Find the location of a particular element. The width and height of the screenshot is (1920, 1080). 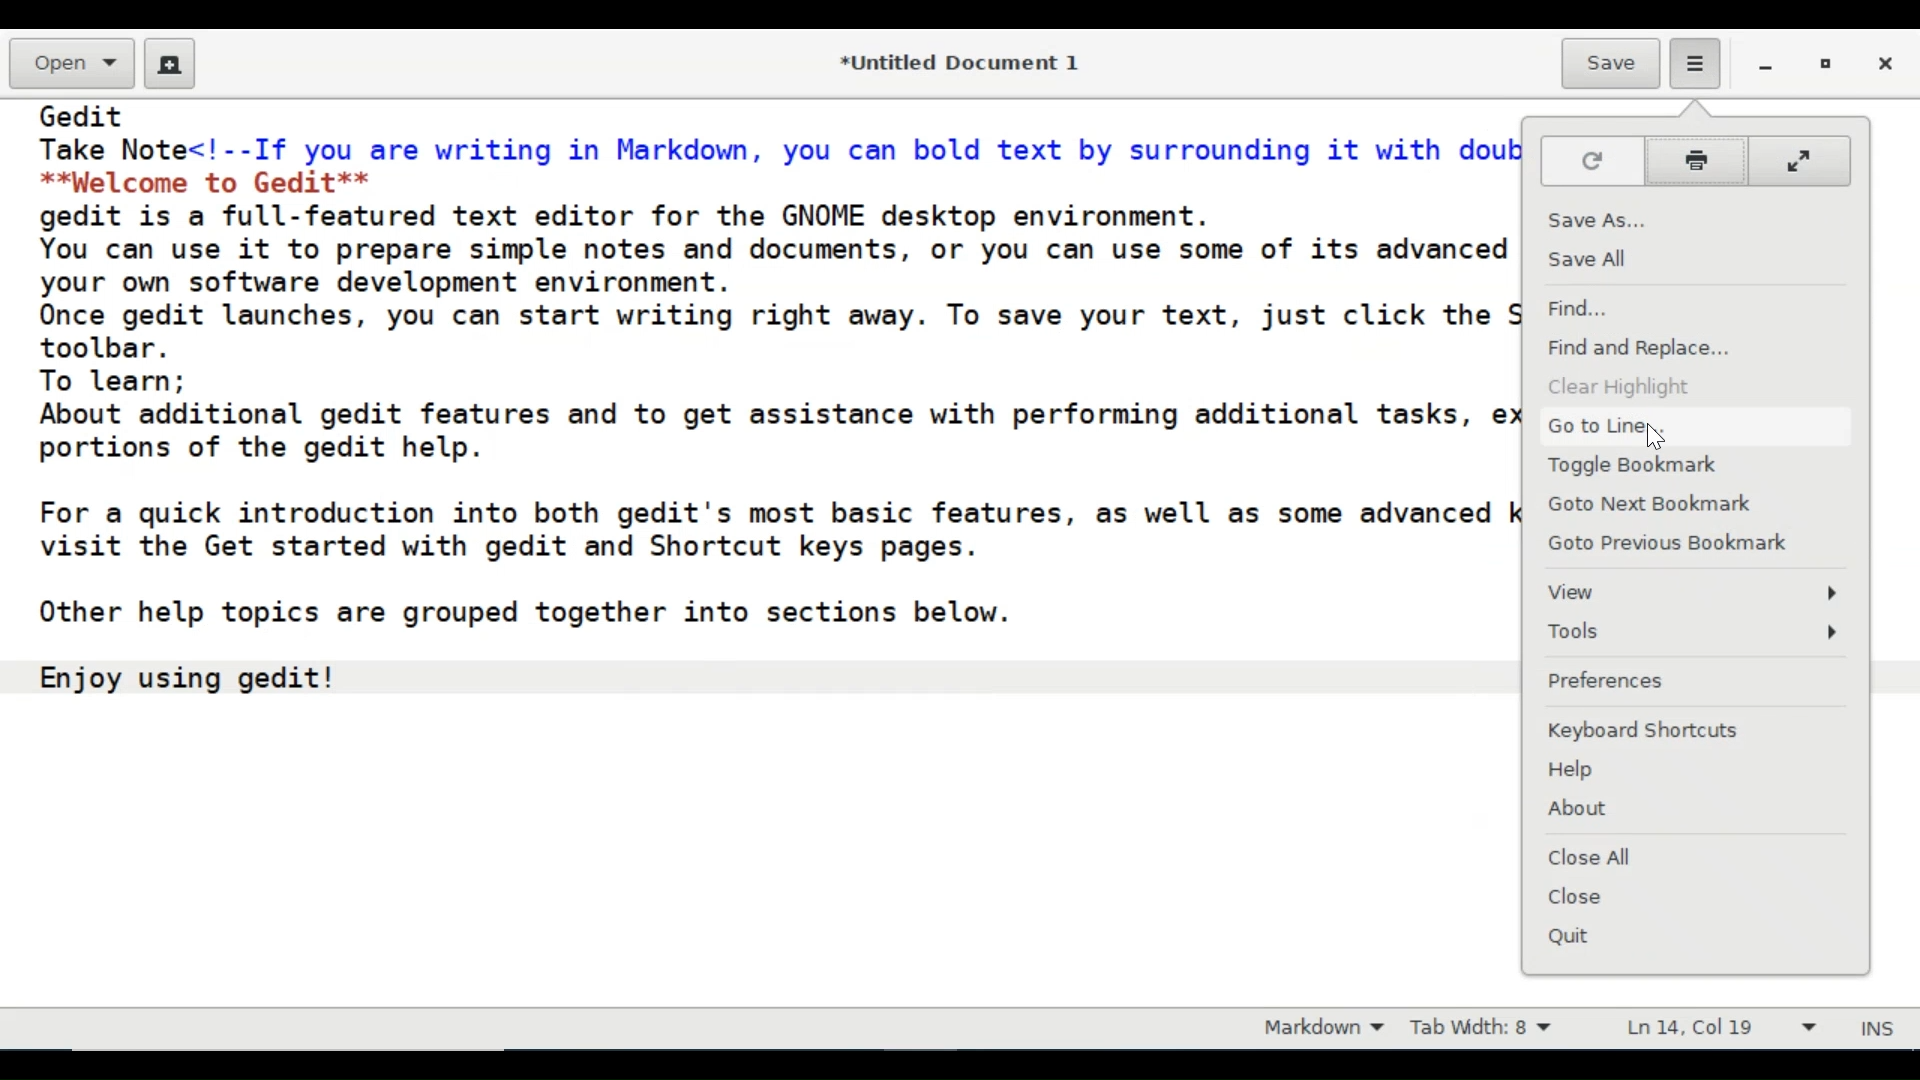

Enjoy using gedit! is located at coordinates (189, 677).